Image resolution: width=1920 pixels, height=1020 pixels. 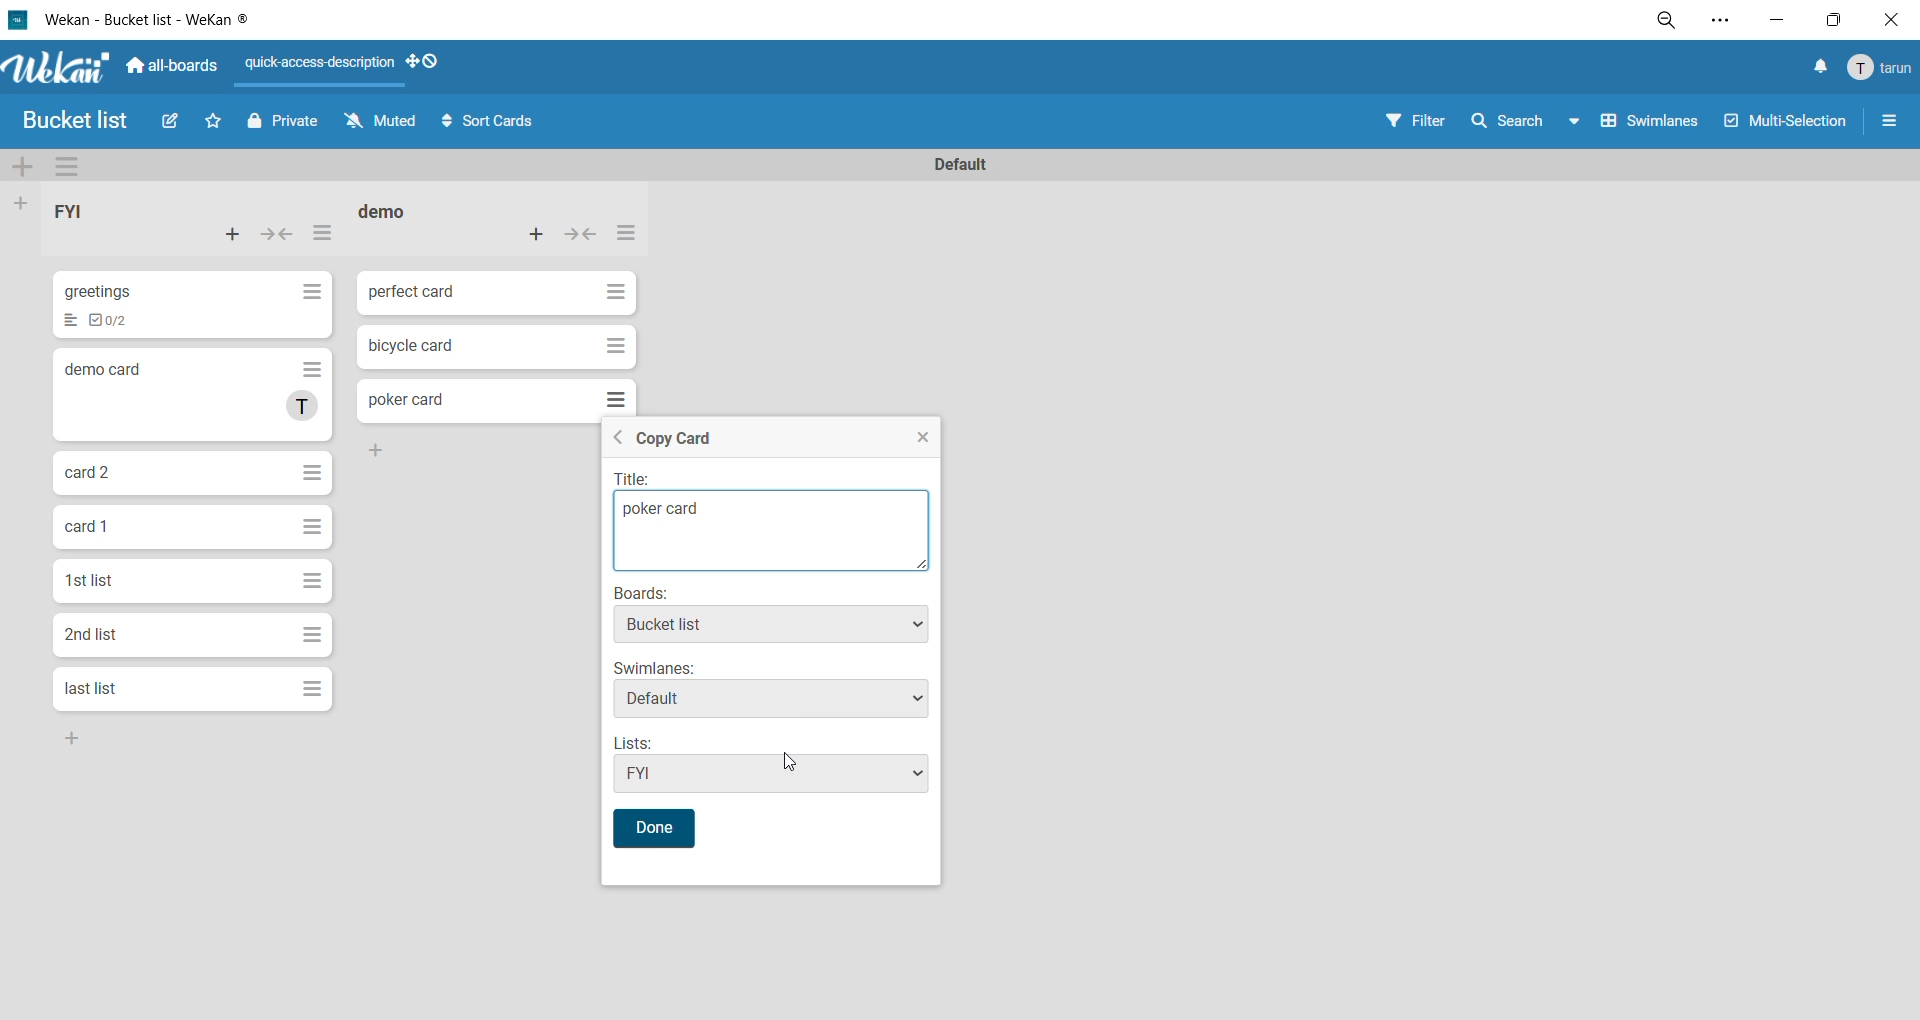 What do you see at coordinates (489, 122) in the screenshot?
I see `sort cards` at bounding box center [489, 122].